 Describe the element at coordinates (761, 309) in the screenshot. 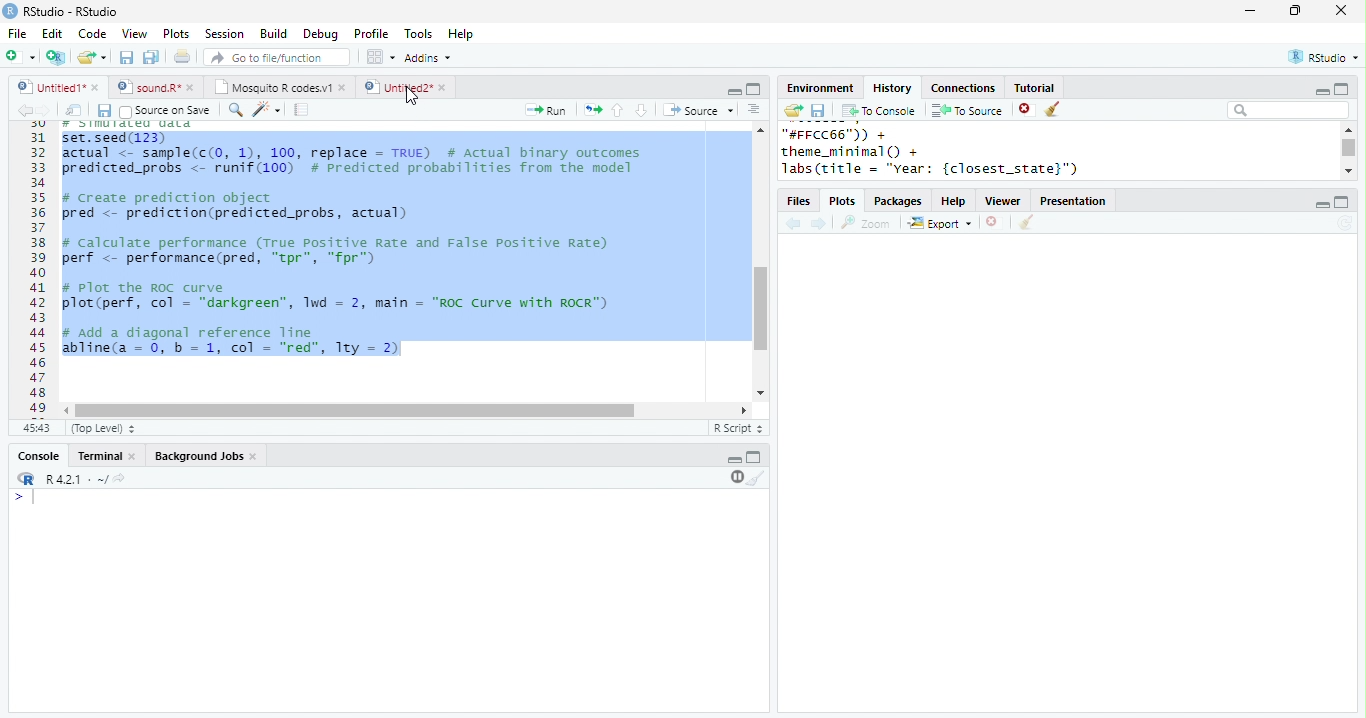

I see `scroll bar` at that location.